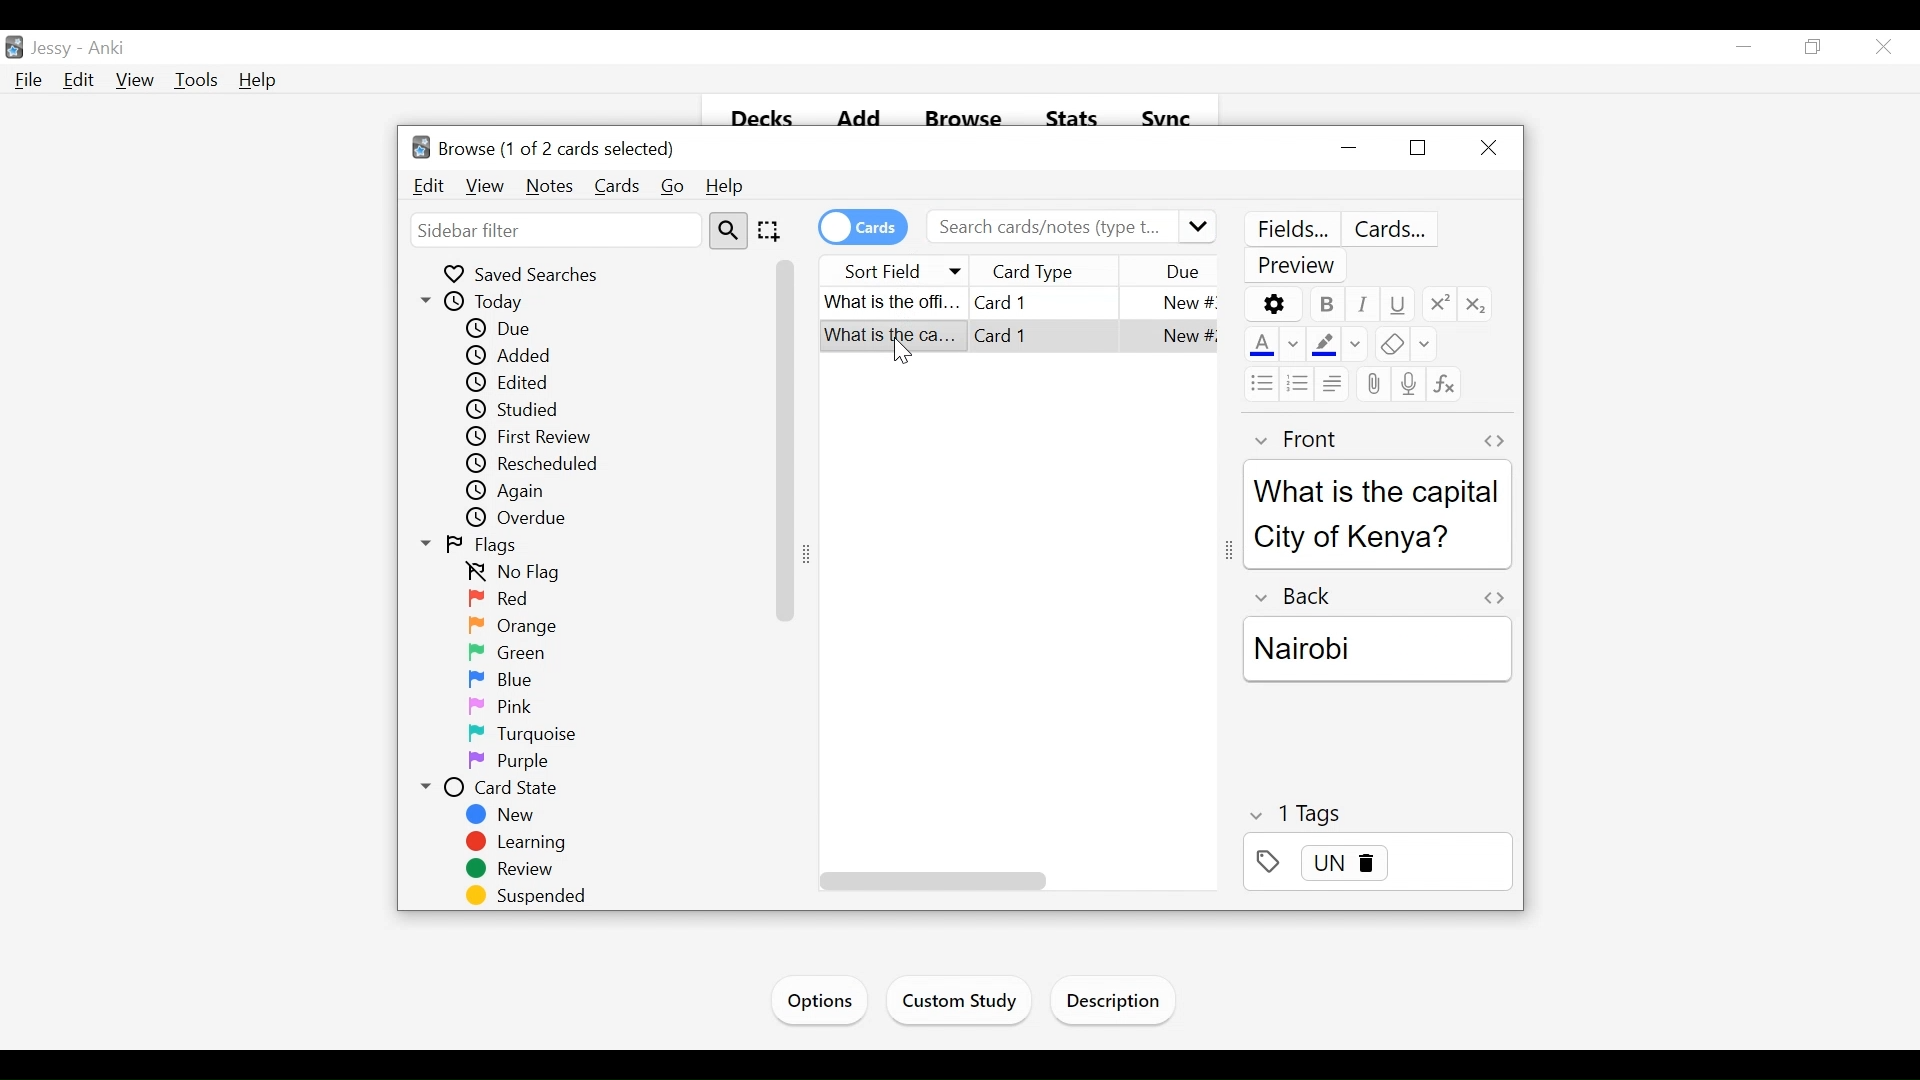 The width and height of the screenshot is (1920, 1080). Describe the element at coordinates (970, 1001) in the screenshot. I see `Create Deck` at that location.